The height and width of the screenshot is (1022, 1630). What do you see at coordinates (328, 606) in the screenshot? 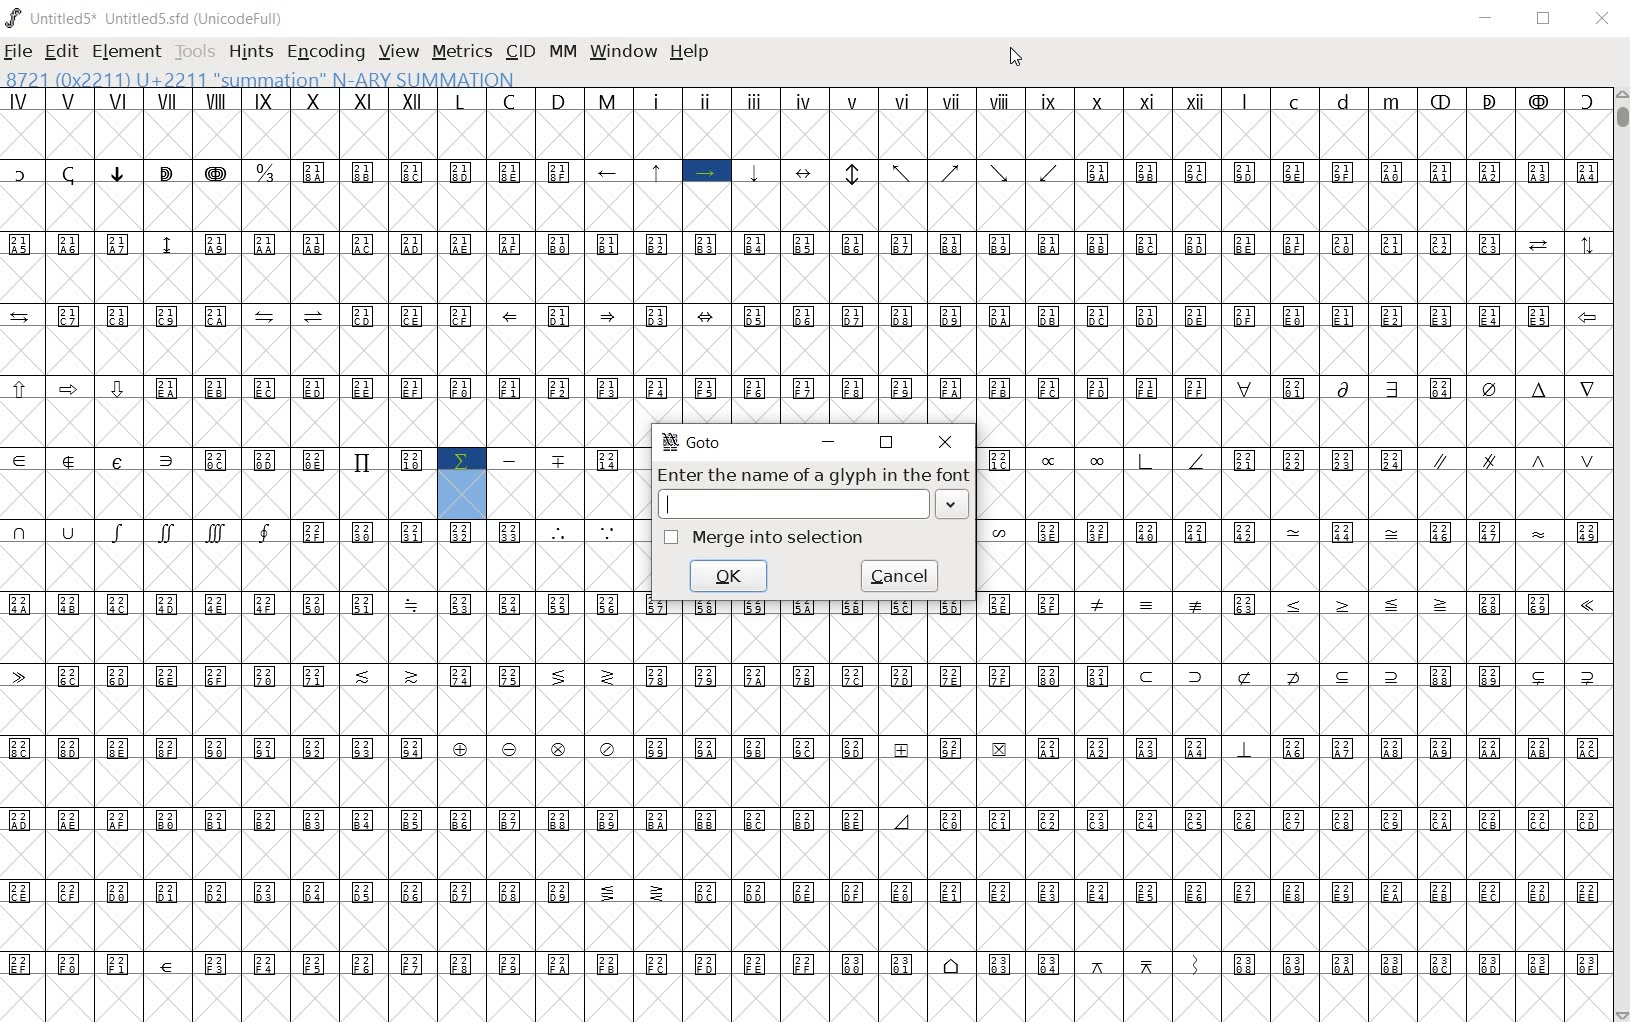
I see `special symbols` at bounding box center [328, 606].